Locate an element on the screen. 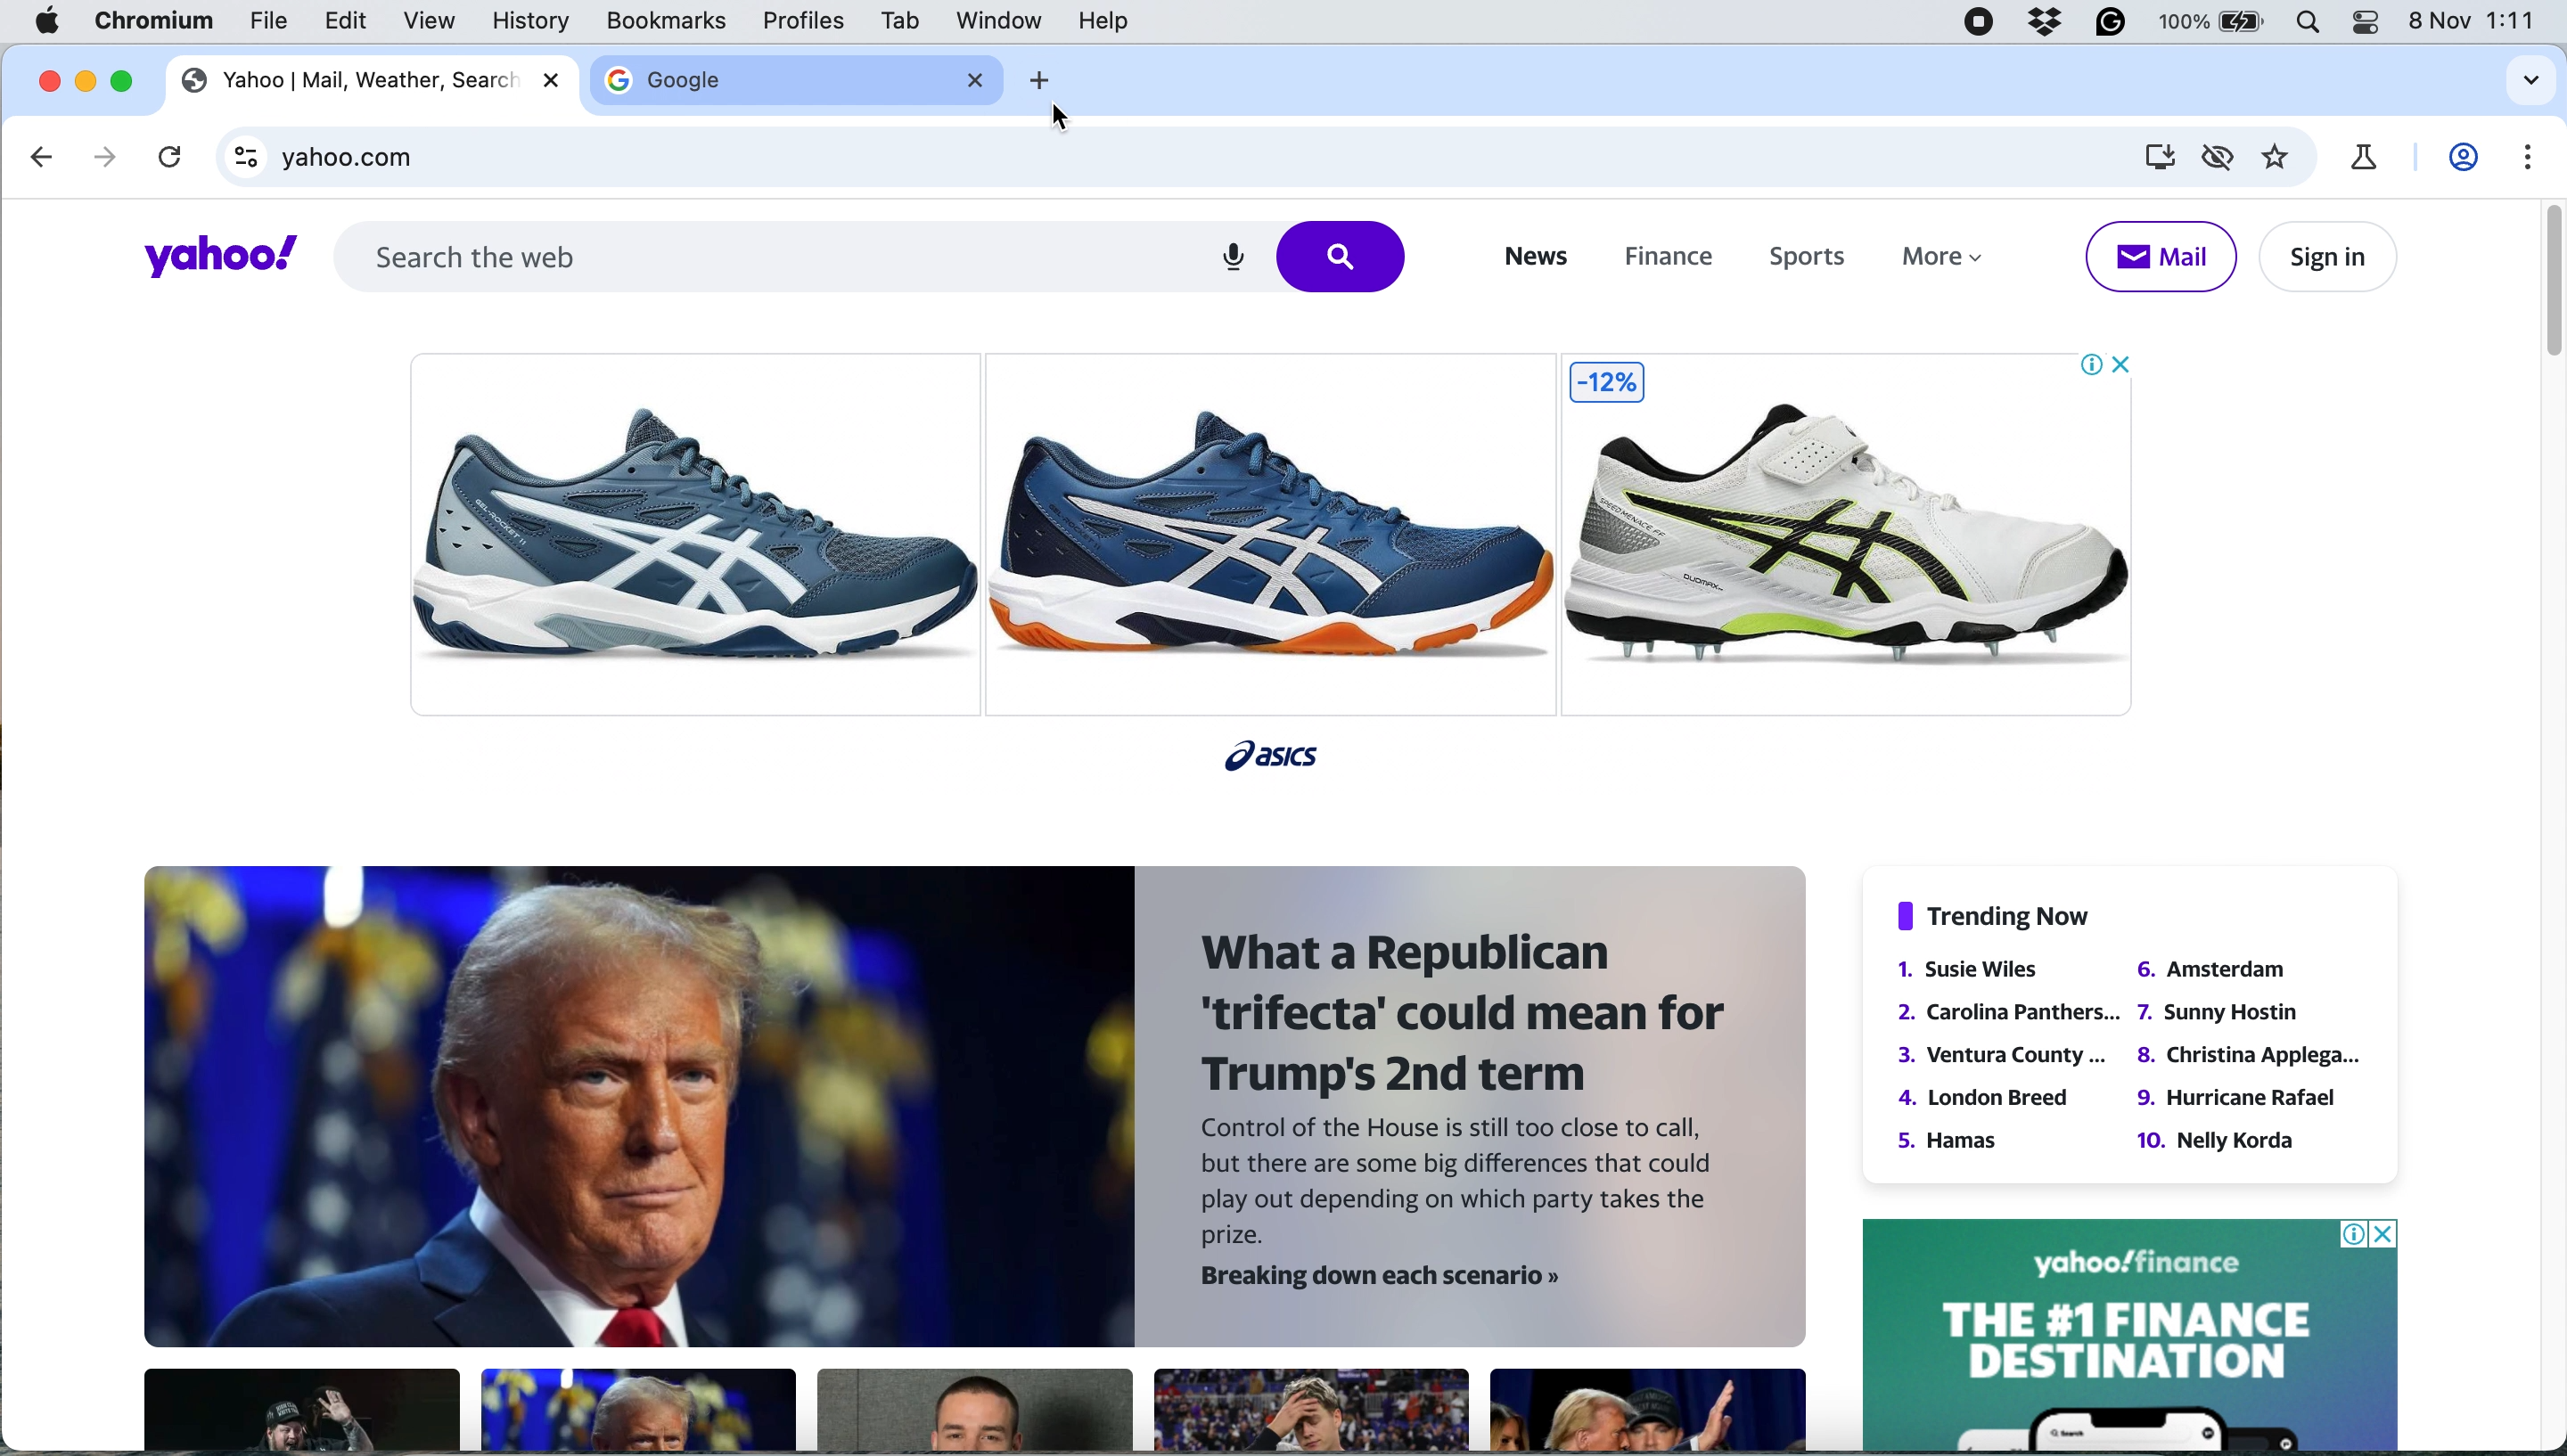 The width and height of the screenshot is (2567, 1456). file is located at coordinates (269, 27).